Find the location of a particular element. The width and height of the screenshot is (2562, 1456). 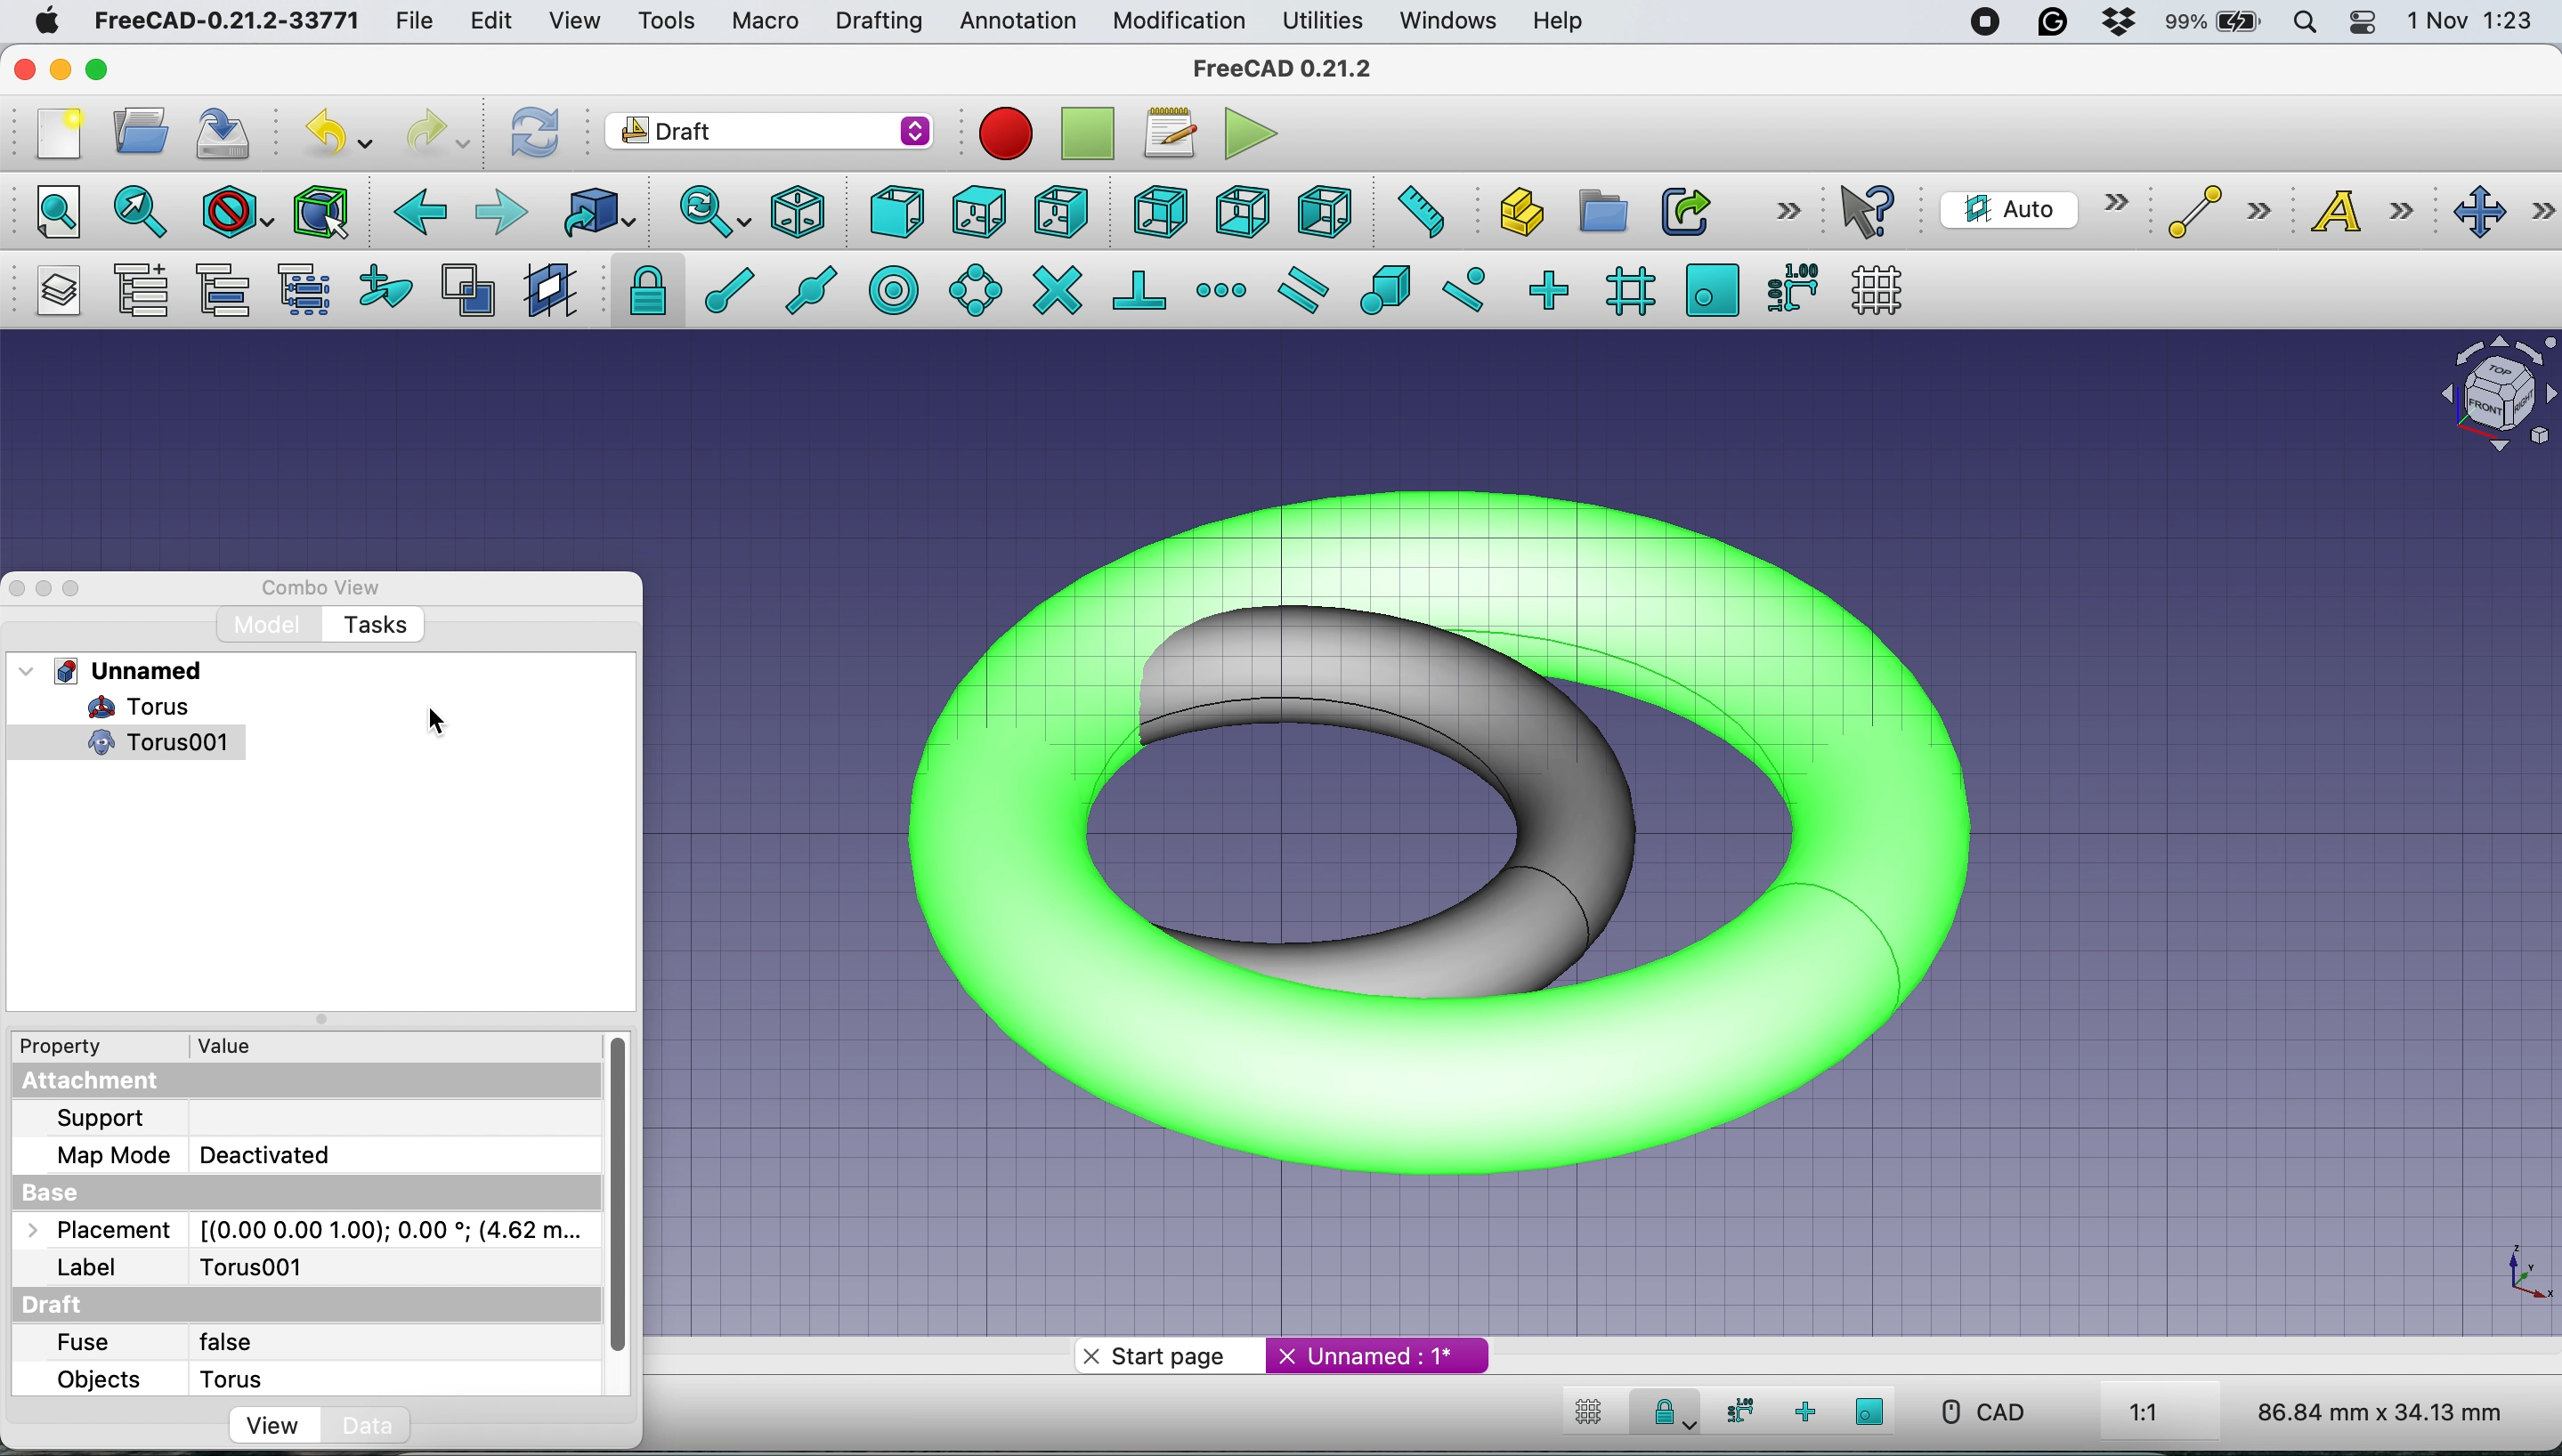

file is located at coordinates (422, 21).